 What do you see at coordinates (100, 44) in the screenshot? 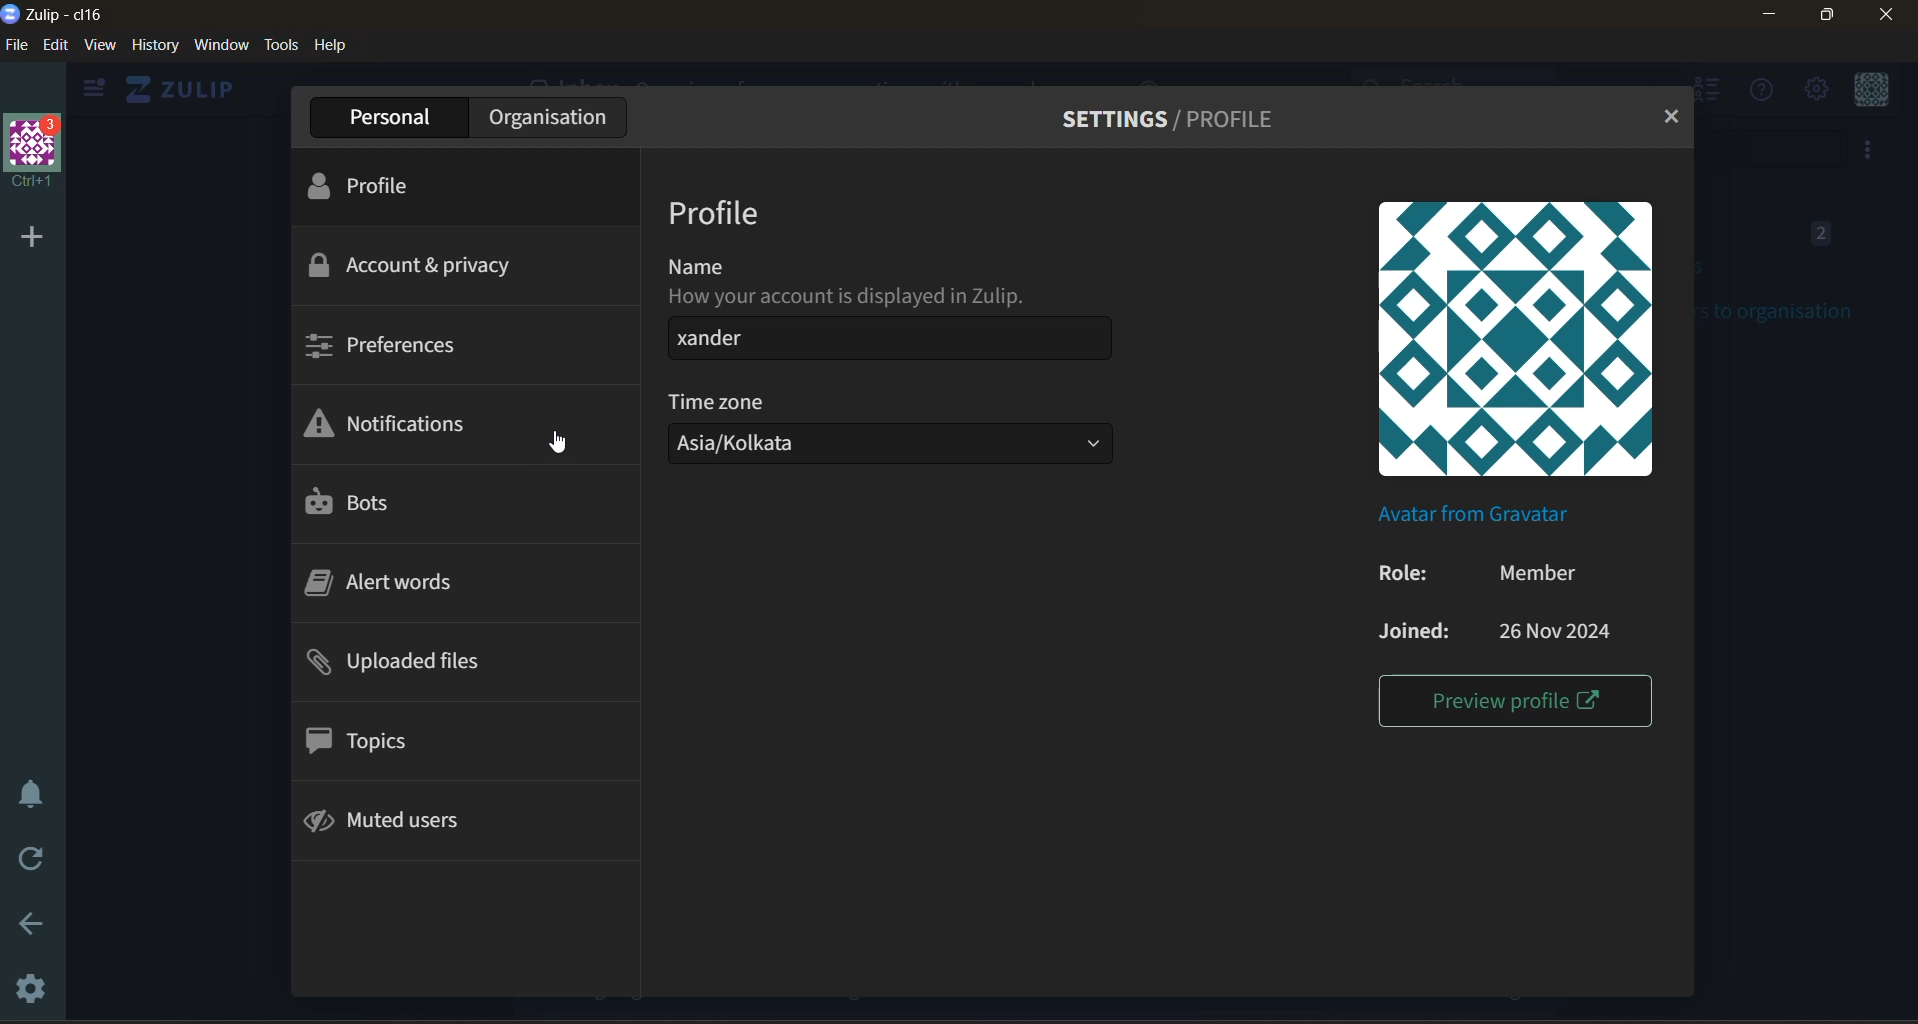
I see `view` at bounding box center [100, 44].